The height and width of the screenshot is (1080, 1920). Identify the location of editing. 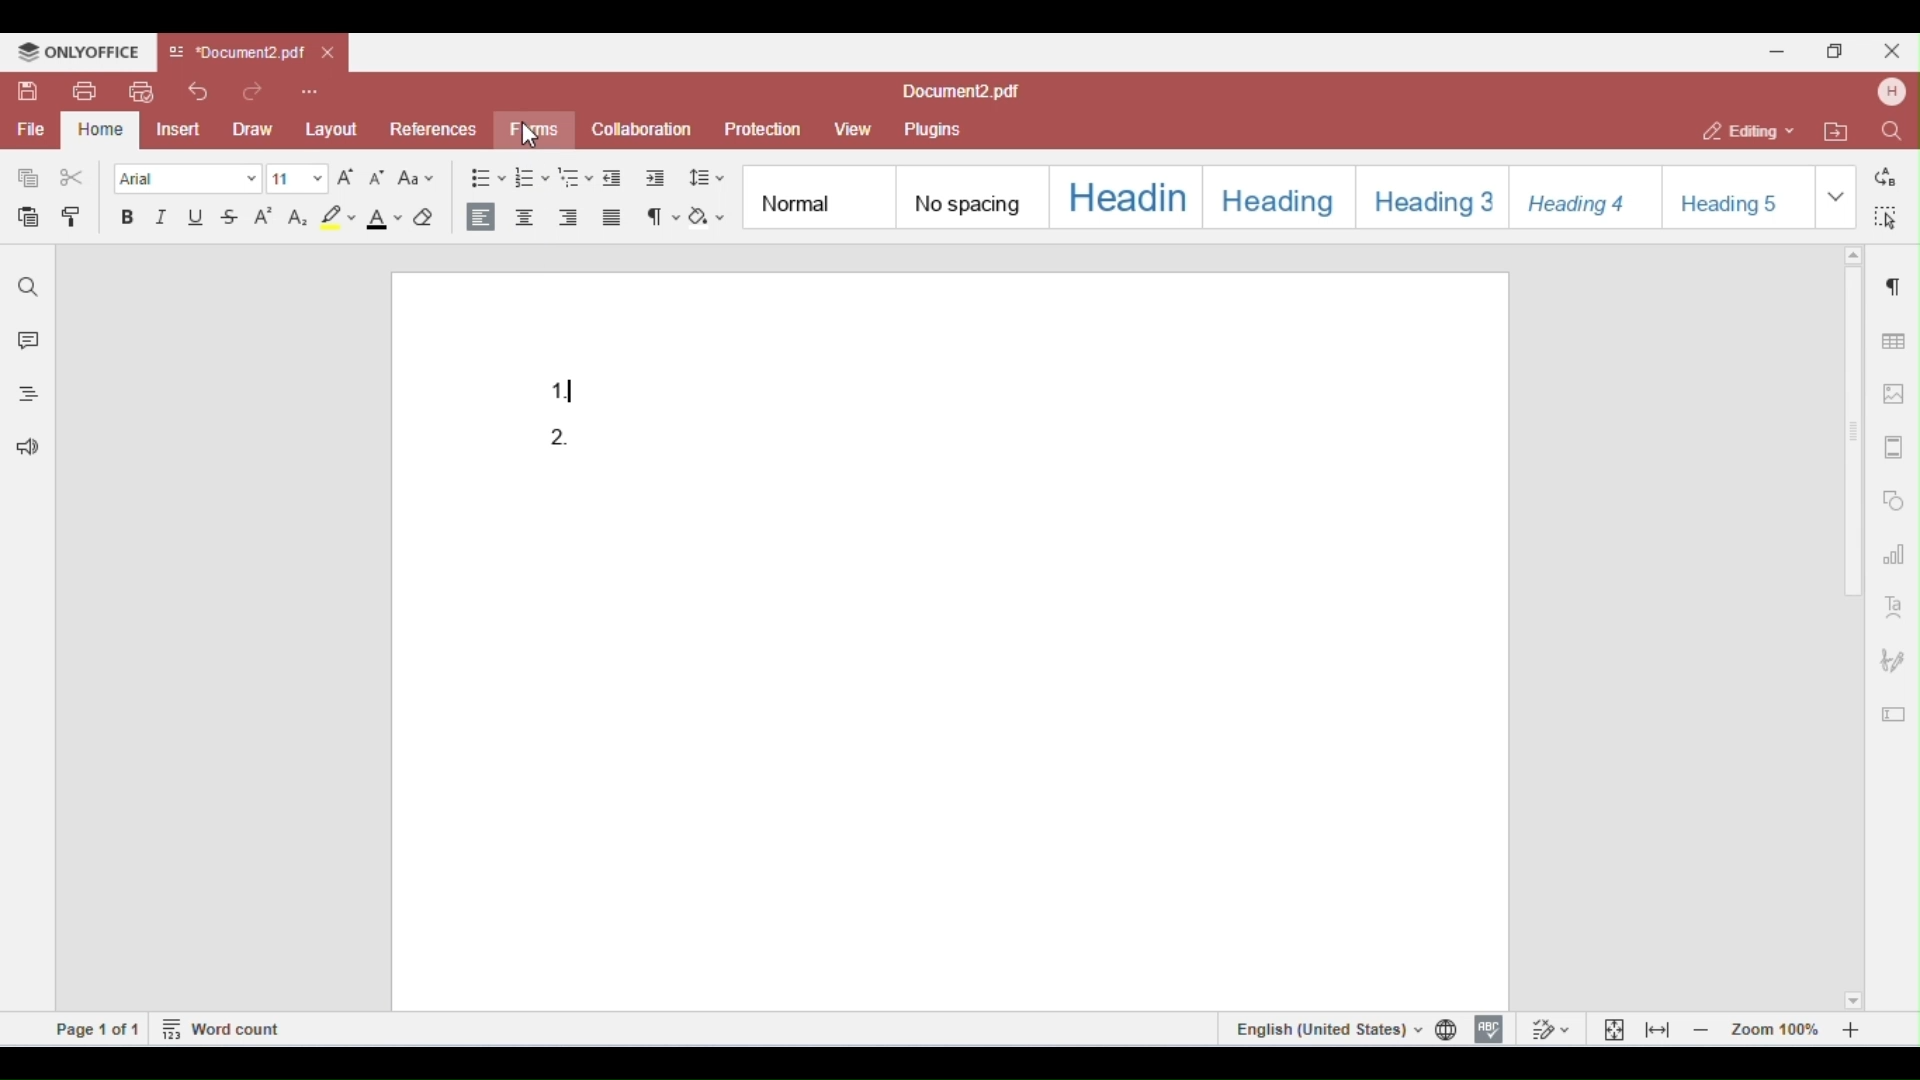
(1750, 130).